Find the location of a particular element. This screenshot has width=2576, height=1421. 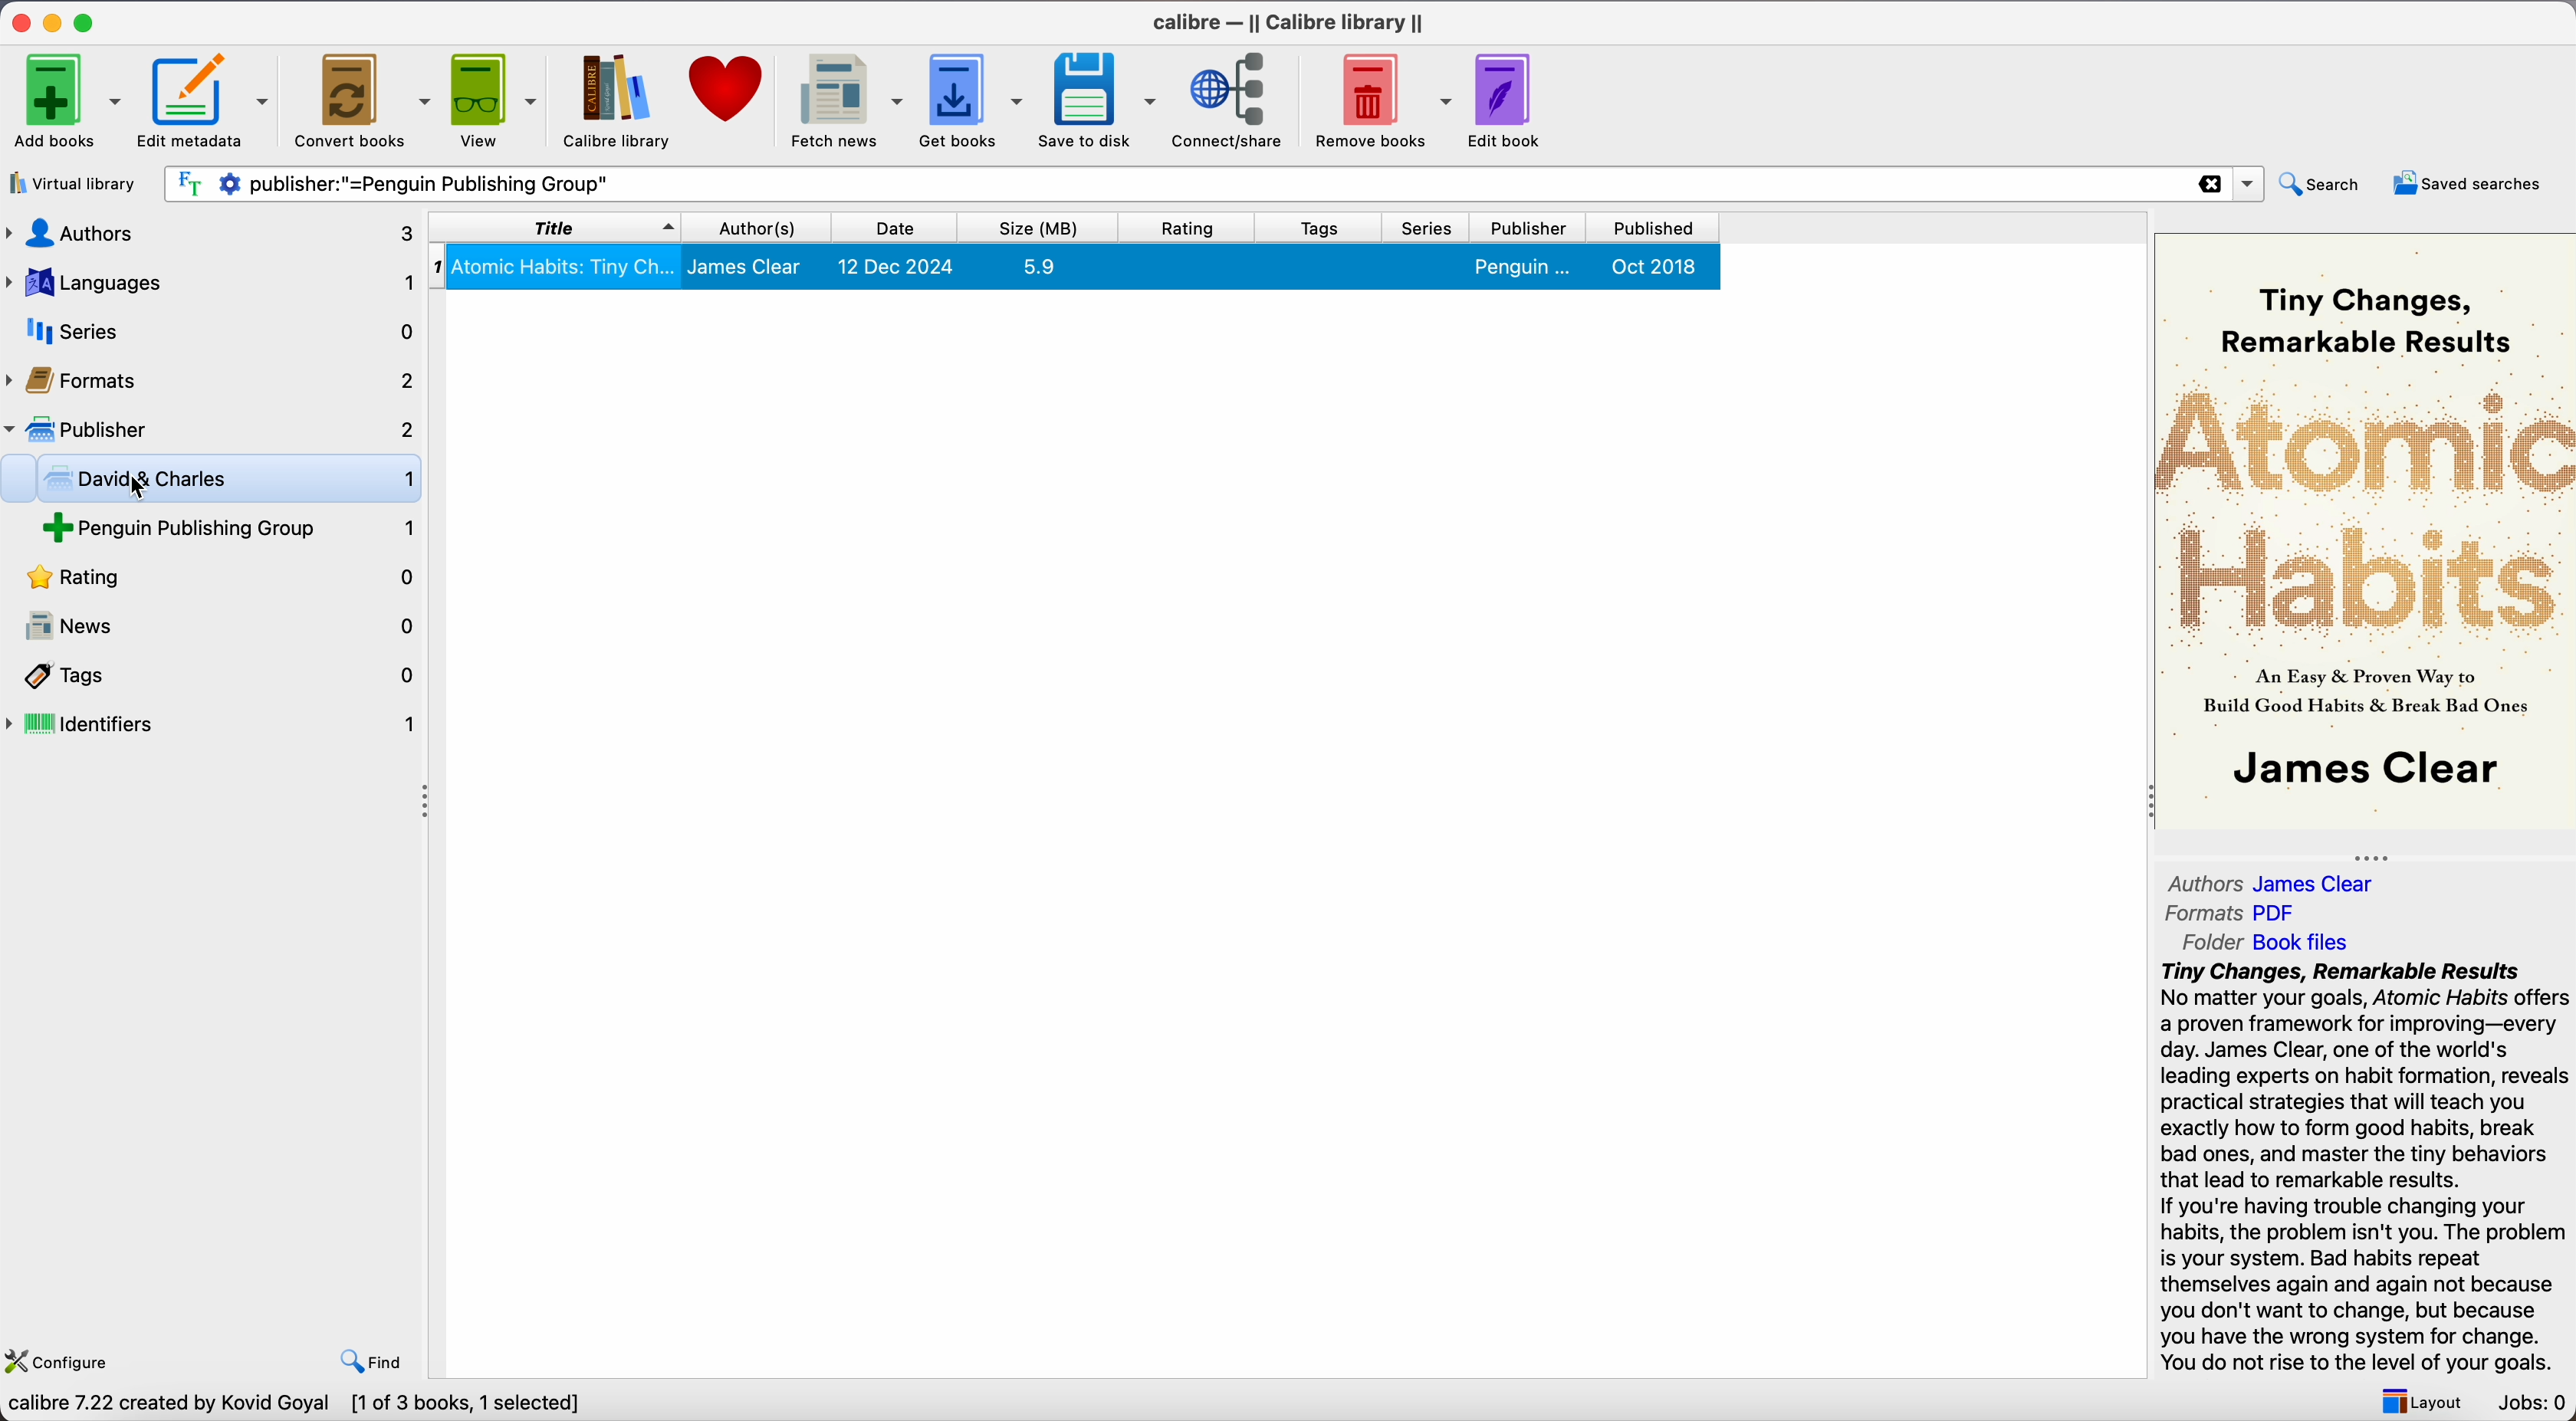

calibre 7.22 created by Kovid Goyal [1 of 3 books, 1 selected] is located at coordinates (302, 1404).